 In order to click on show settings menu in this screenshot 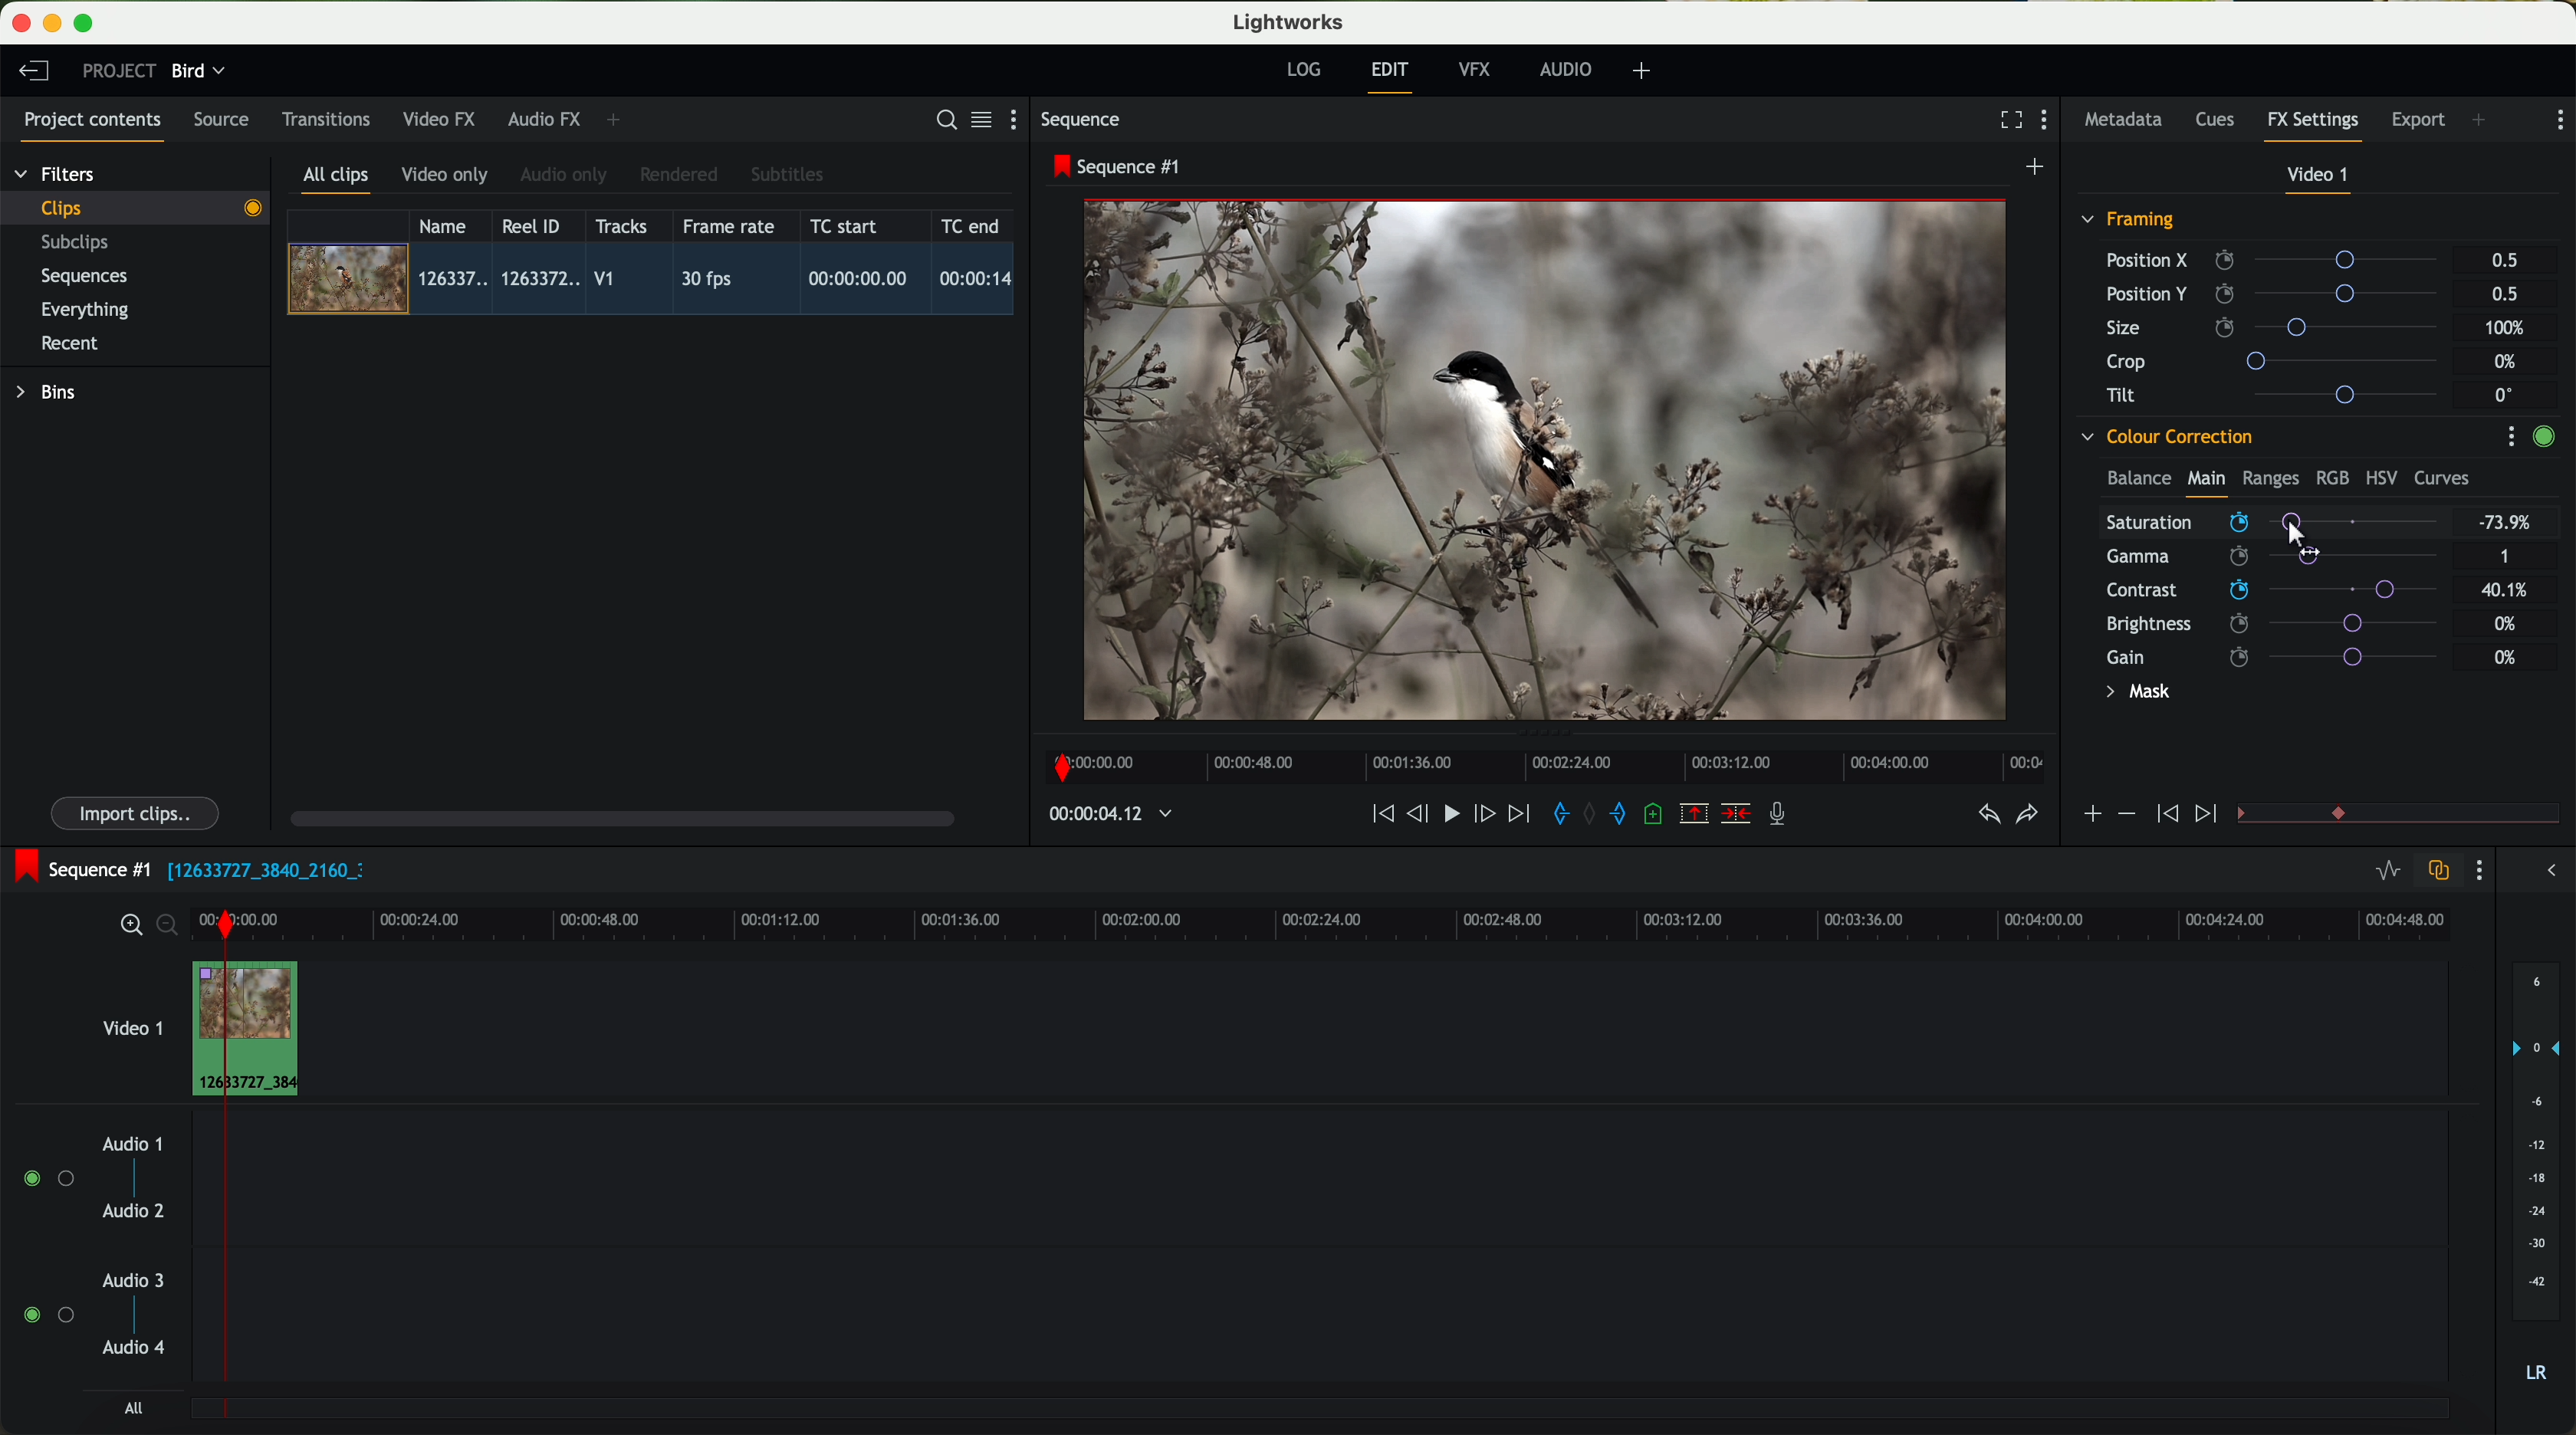, I will do `click(2558, 120)`.